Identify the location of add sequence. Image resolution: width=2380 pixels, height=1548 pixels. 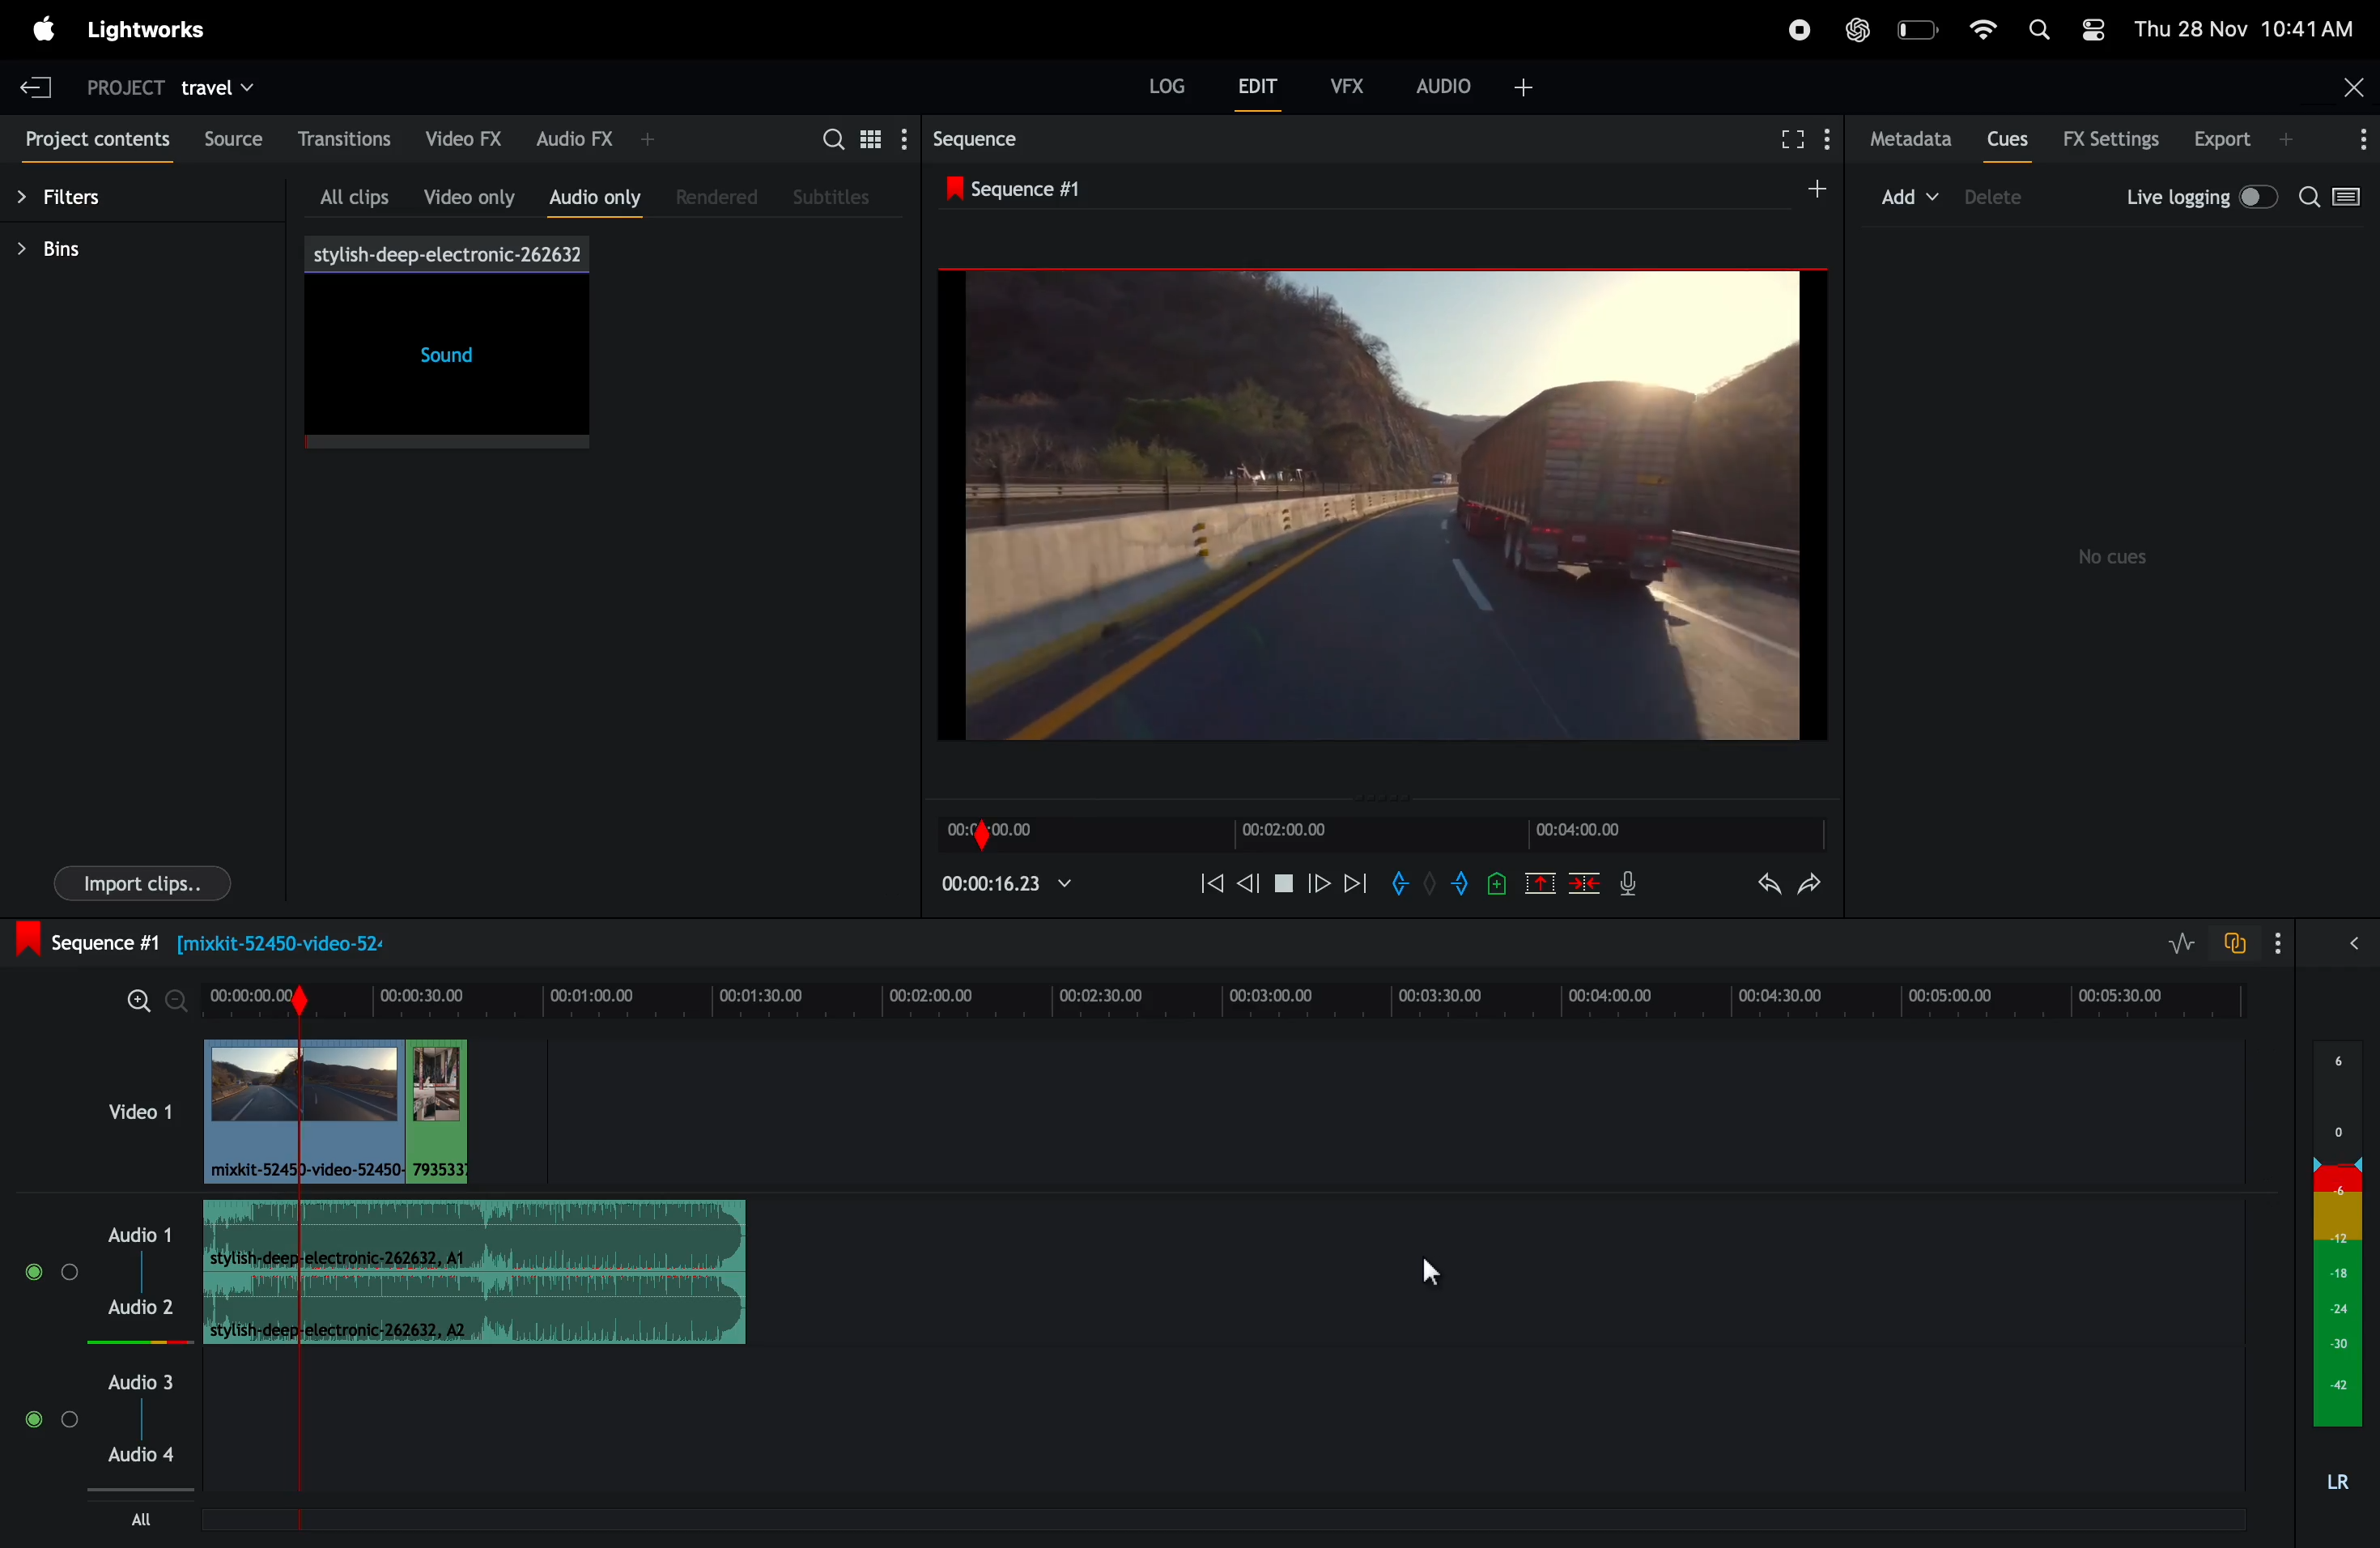
(1817, 189).